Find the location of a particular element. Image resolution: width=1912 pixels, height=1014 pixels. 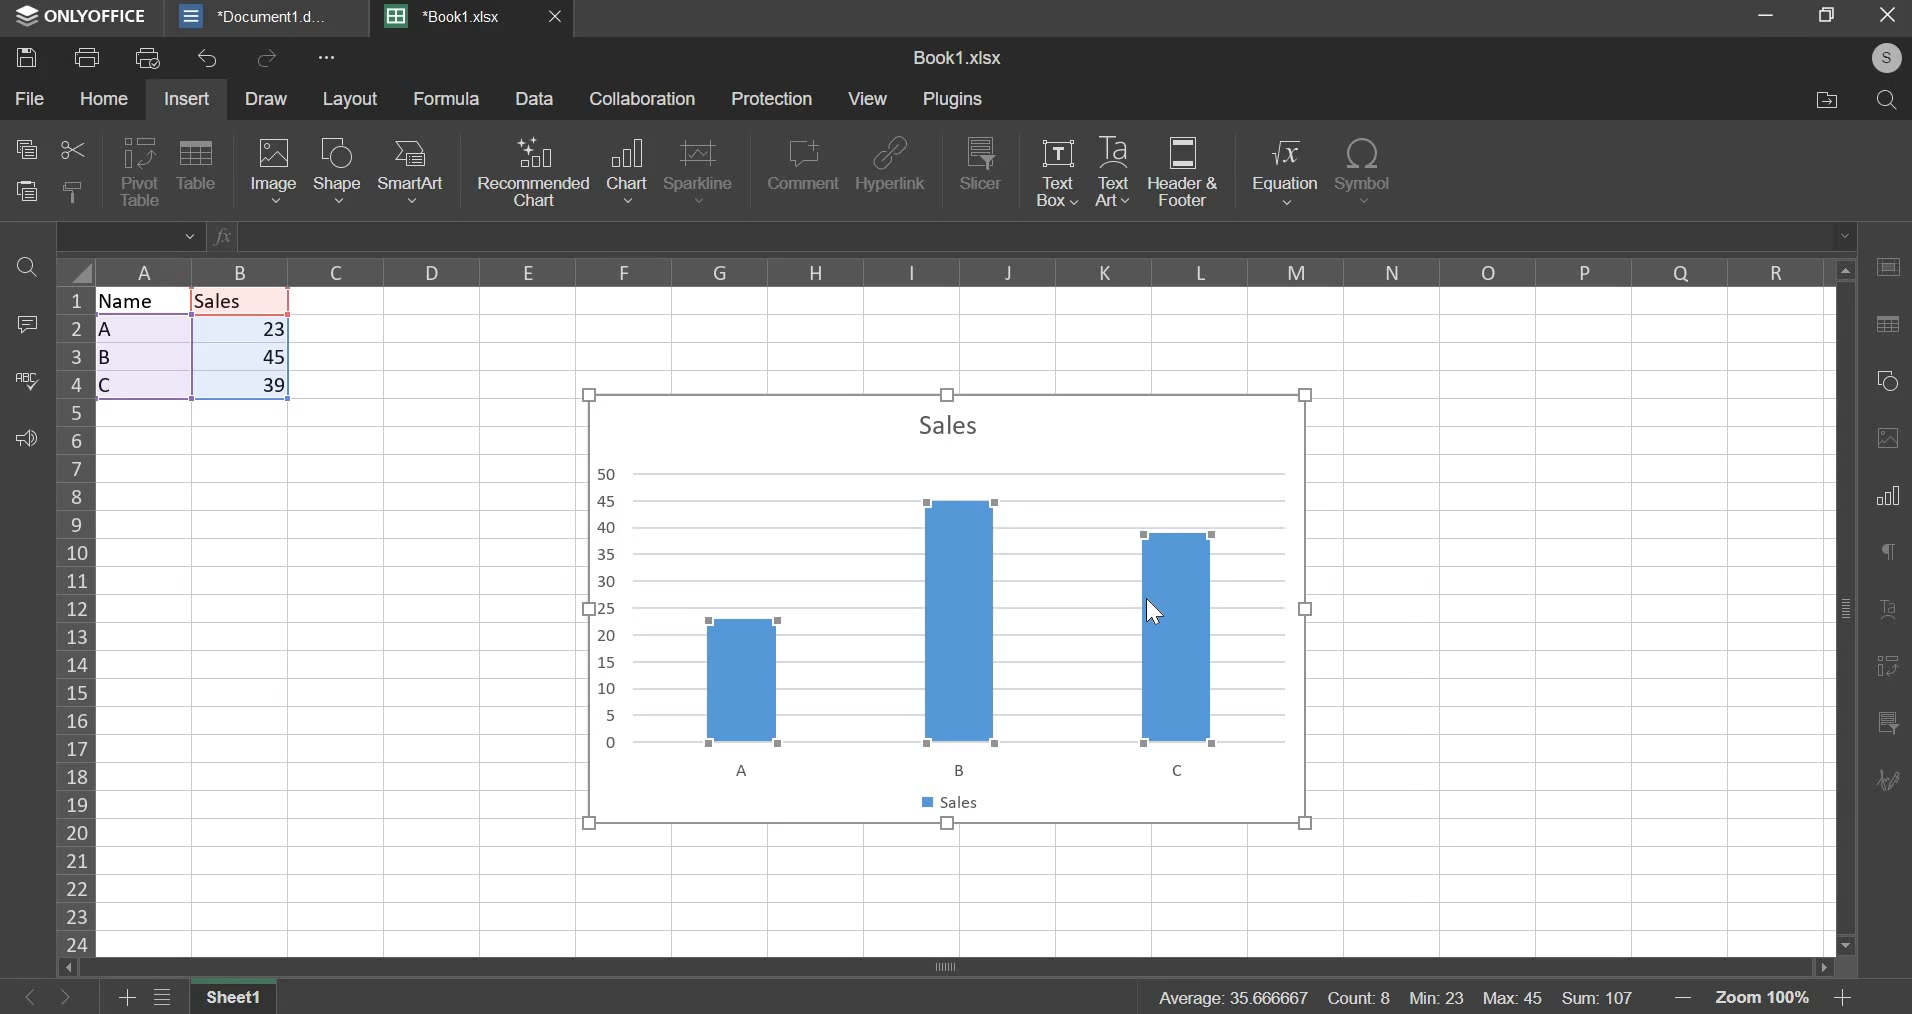

home is located at coordinates (104, 98).